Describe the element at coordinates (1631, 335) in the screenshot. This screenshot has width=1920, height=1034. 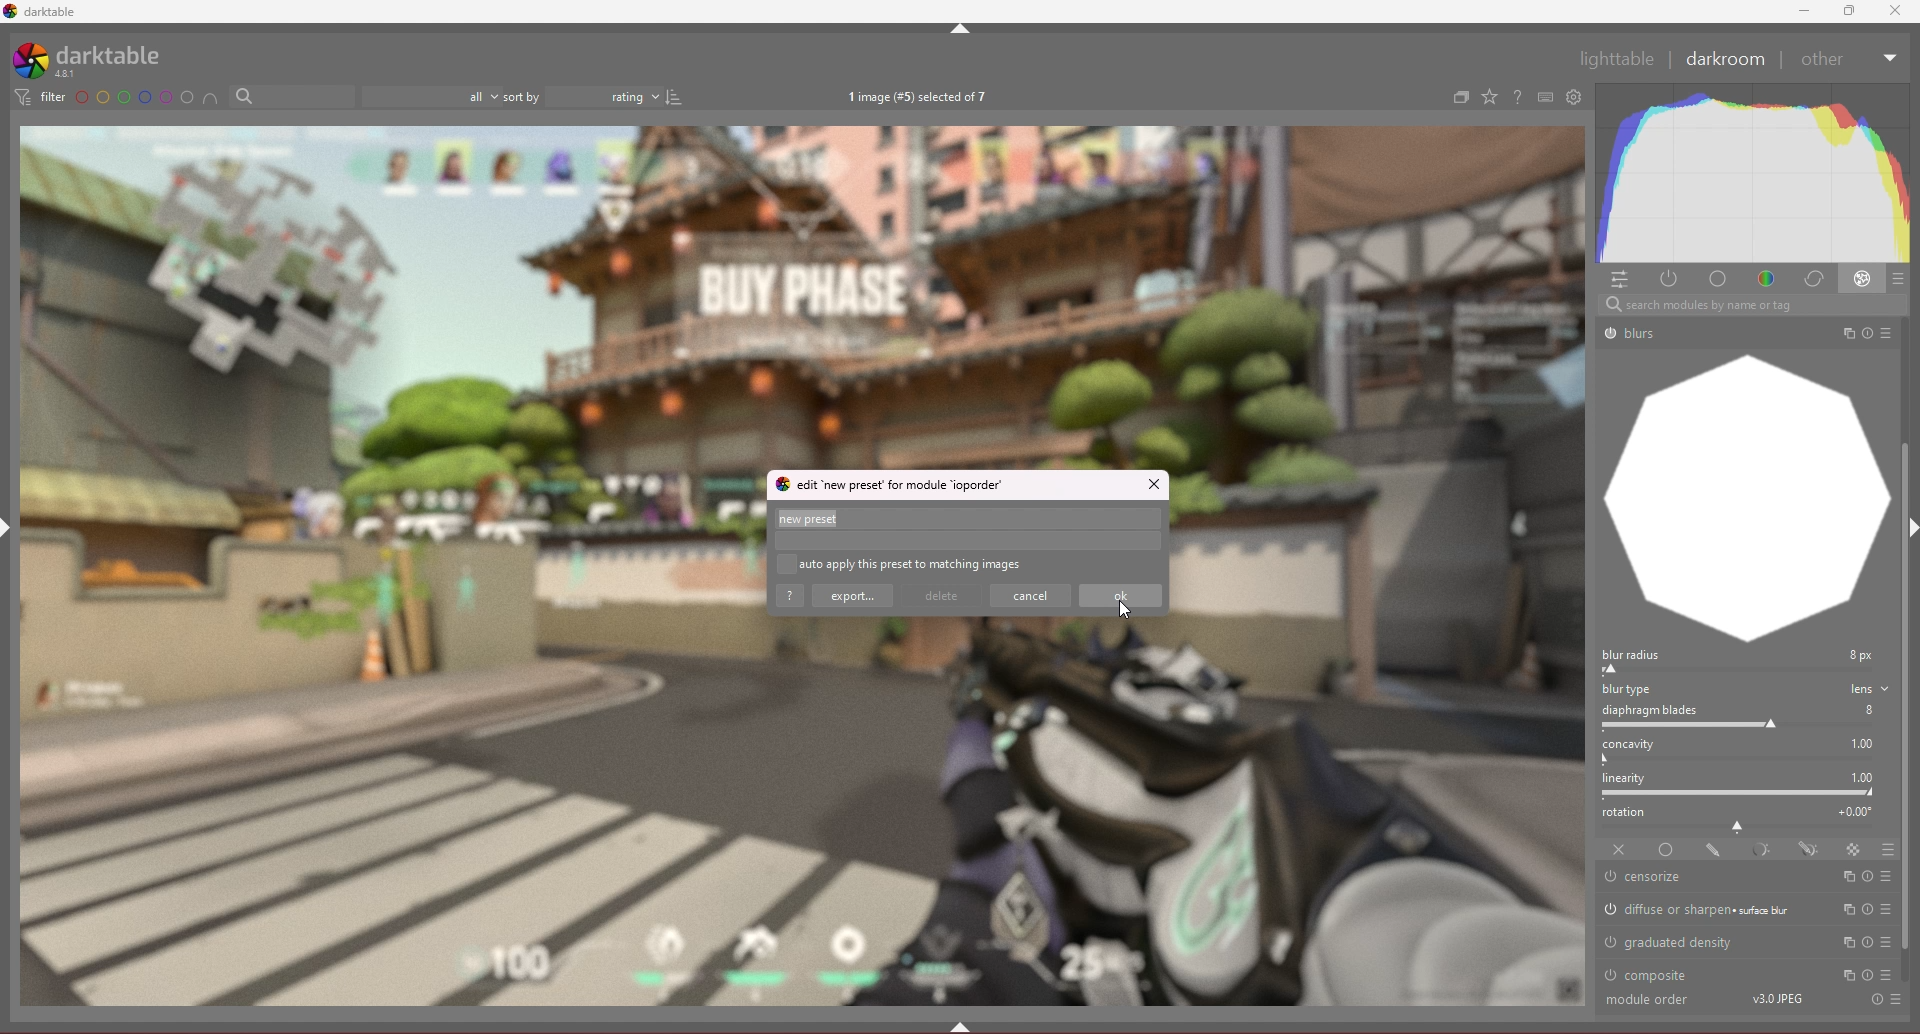
I see `` at that location.